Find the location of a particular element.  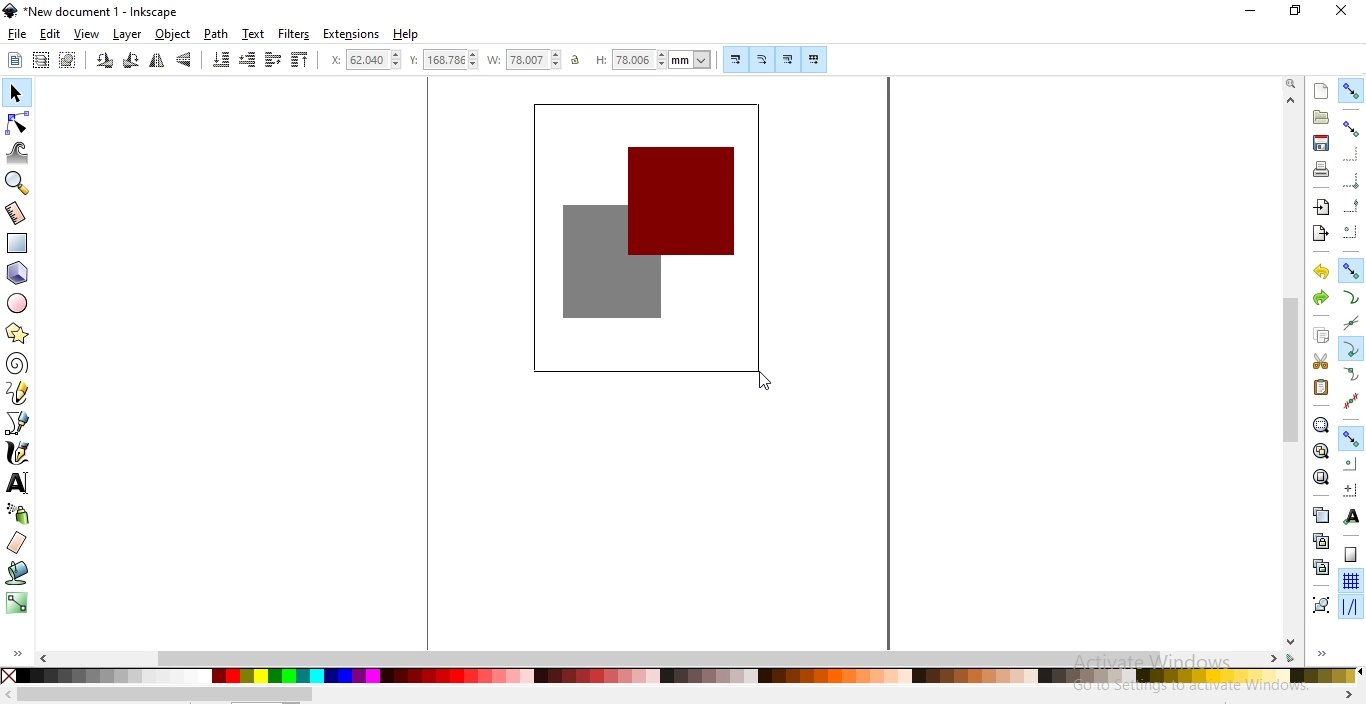

create spiral is located at coordinates (16, 362).